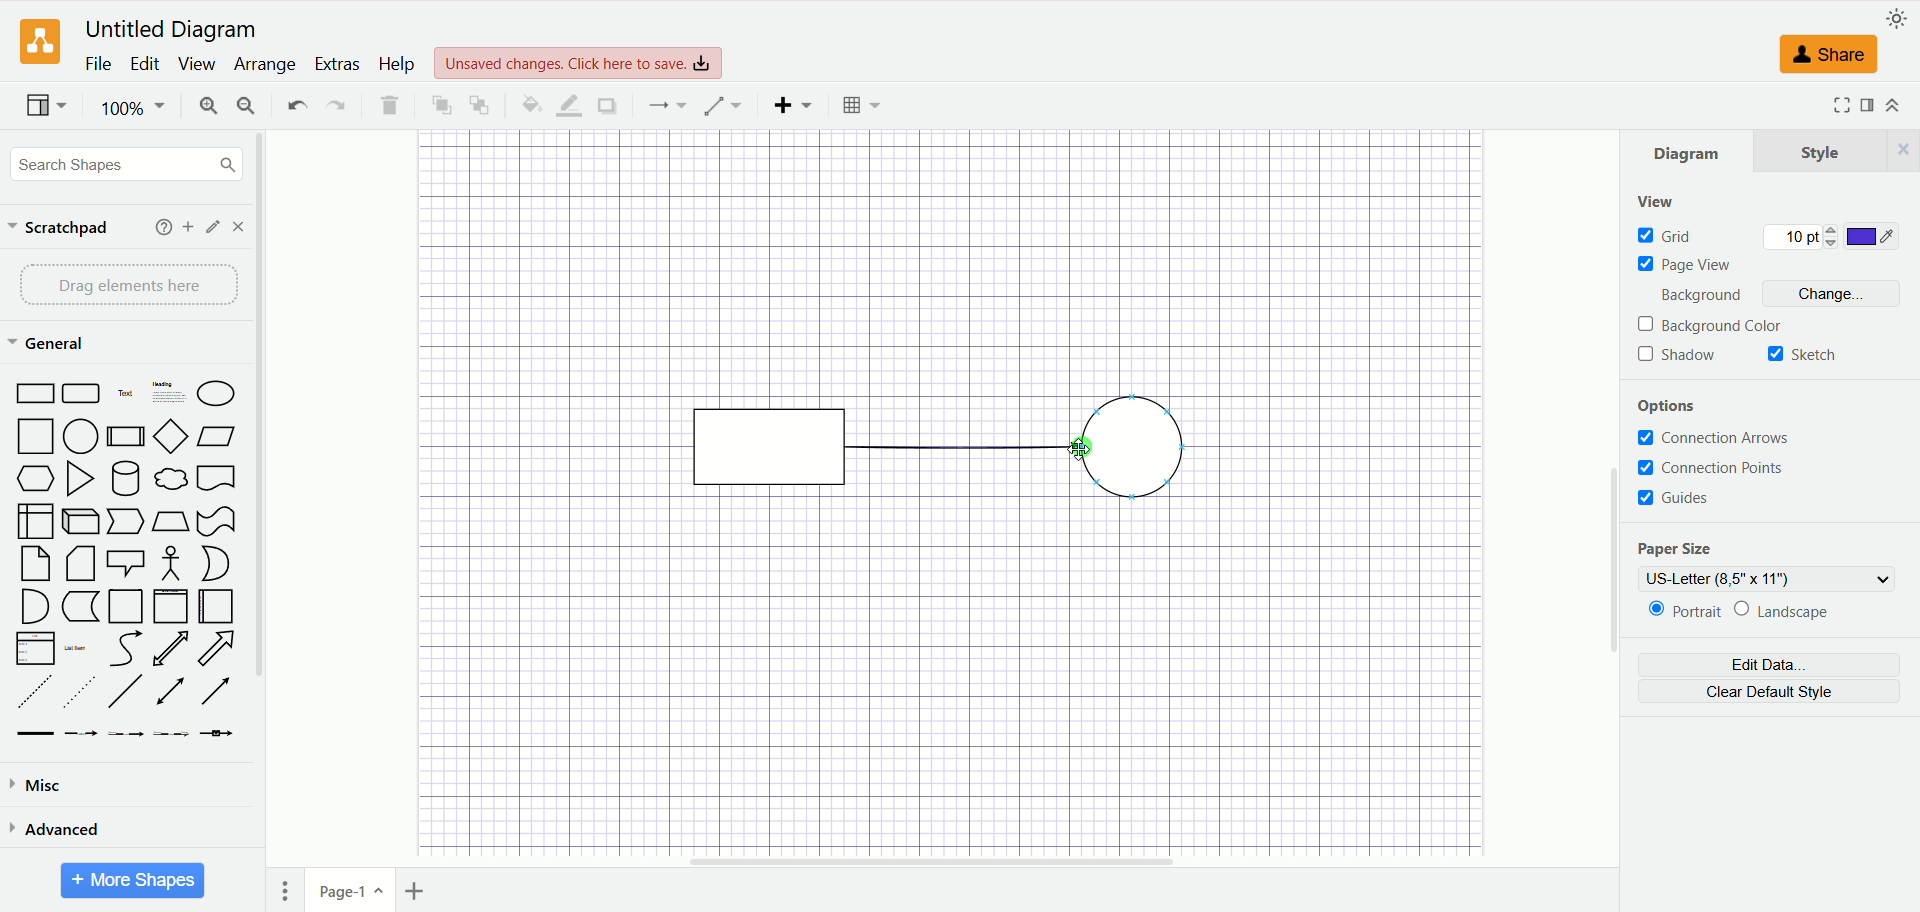 This screenshot has width=1920, height=912. What do you see at coordinates (126, 436) in the screenshot?
I see `Divided Bar` at bounding box center [126, 436].